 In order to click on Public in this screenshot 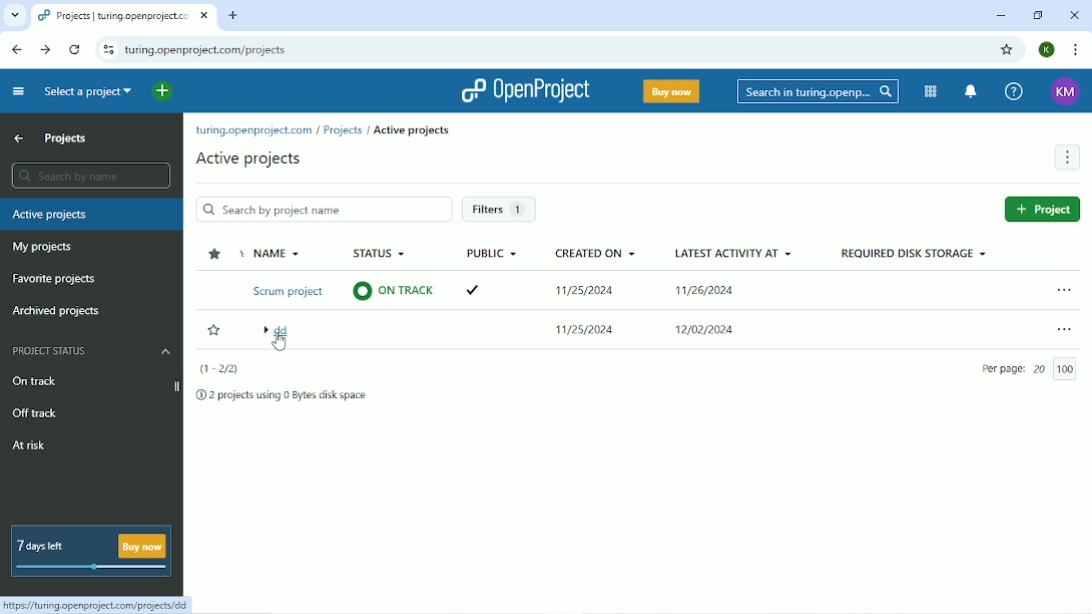, I will do `click(489, 273)`.